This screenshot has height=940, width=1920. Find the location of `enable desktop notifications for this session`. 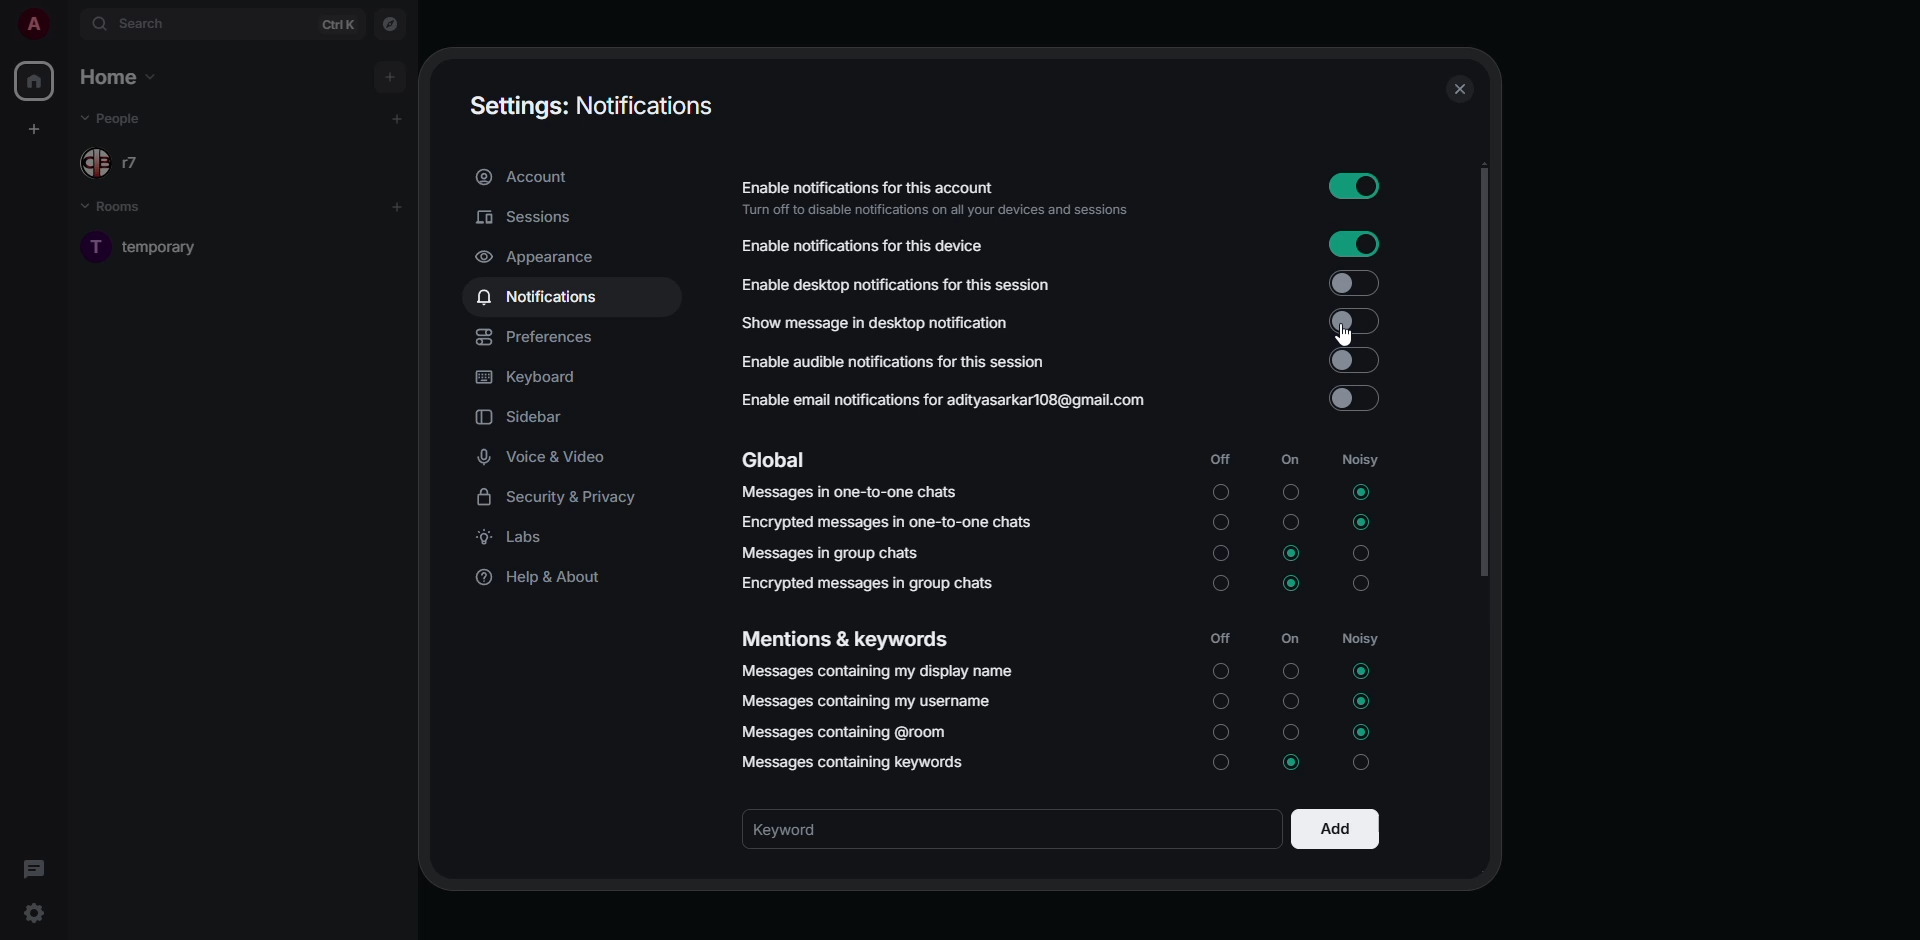

enable desktop notifications for this session is located at coordinates (897, 282).